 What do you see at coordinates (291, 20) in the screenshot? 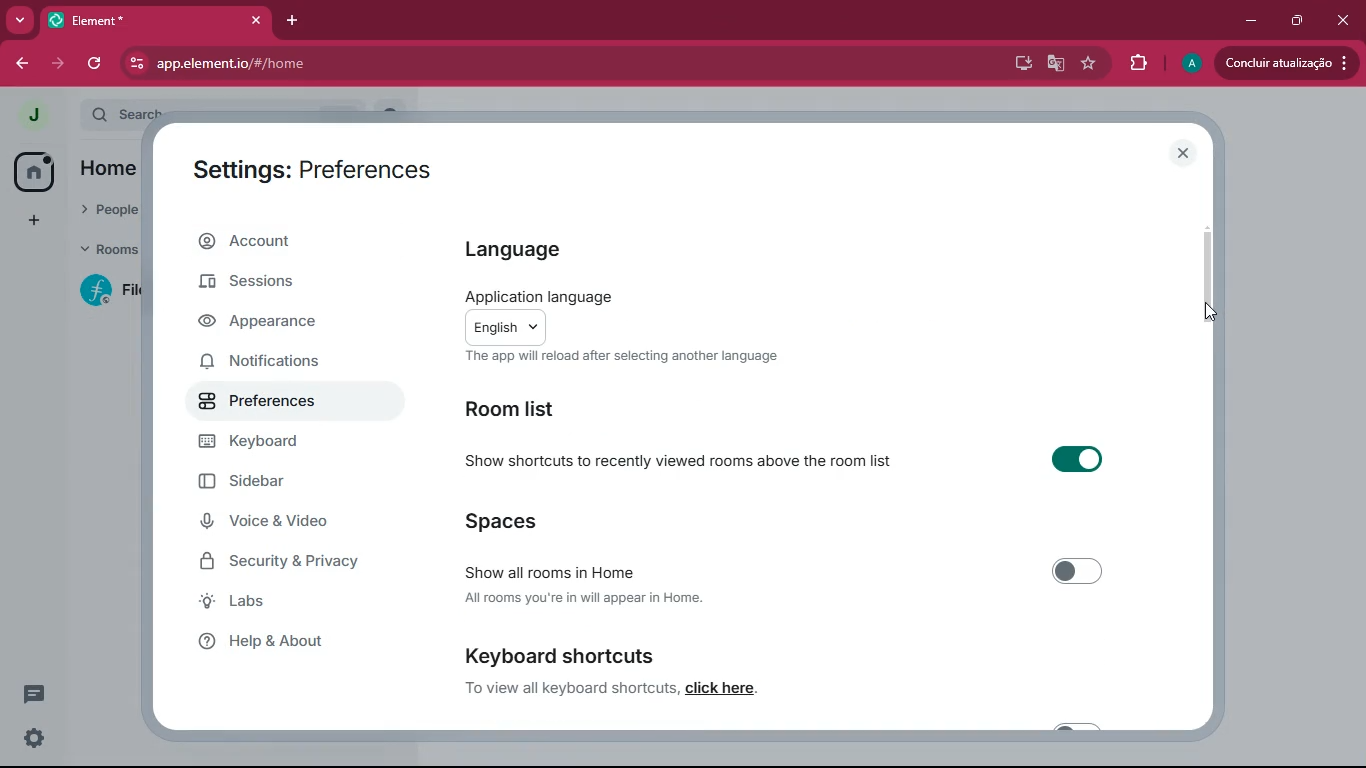
I see `add tab` at bounding box center [291, 20].